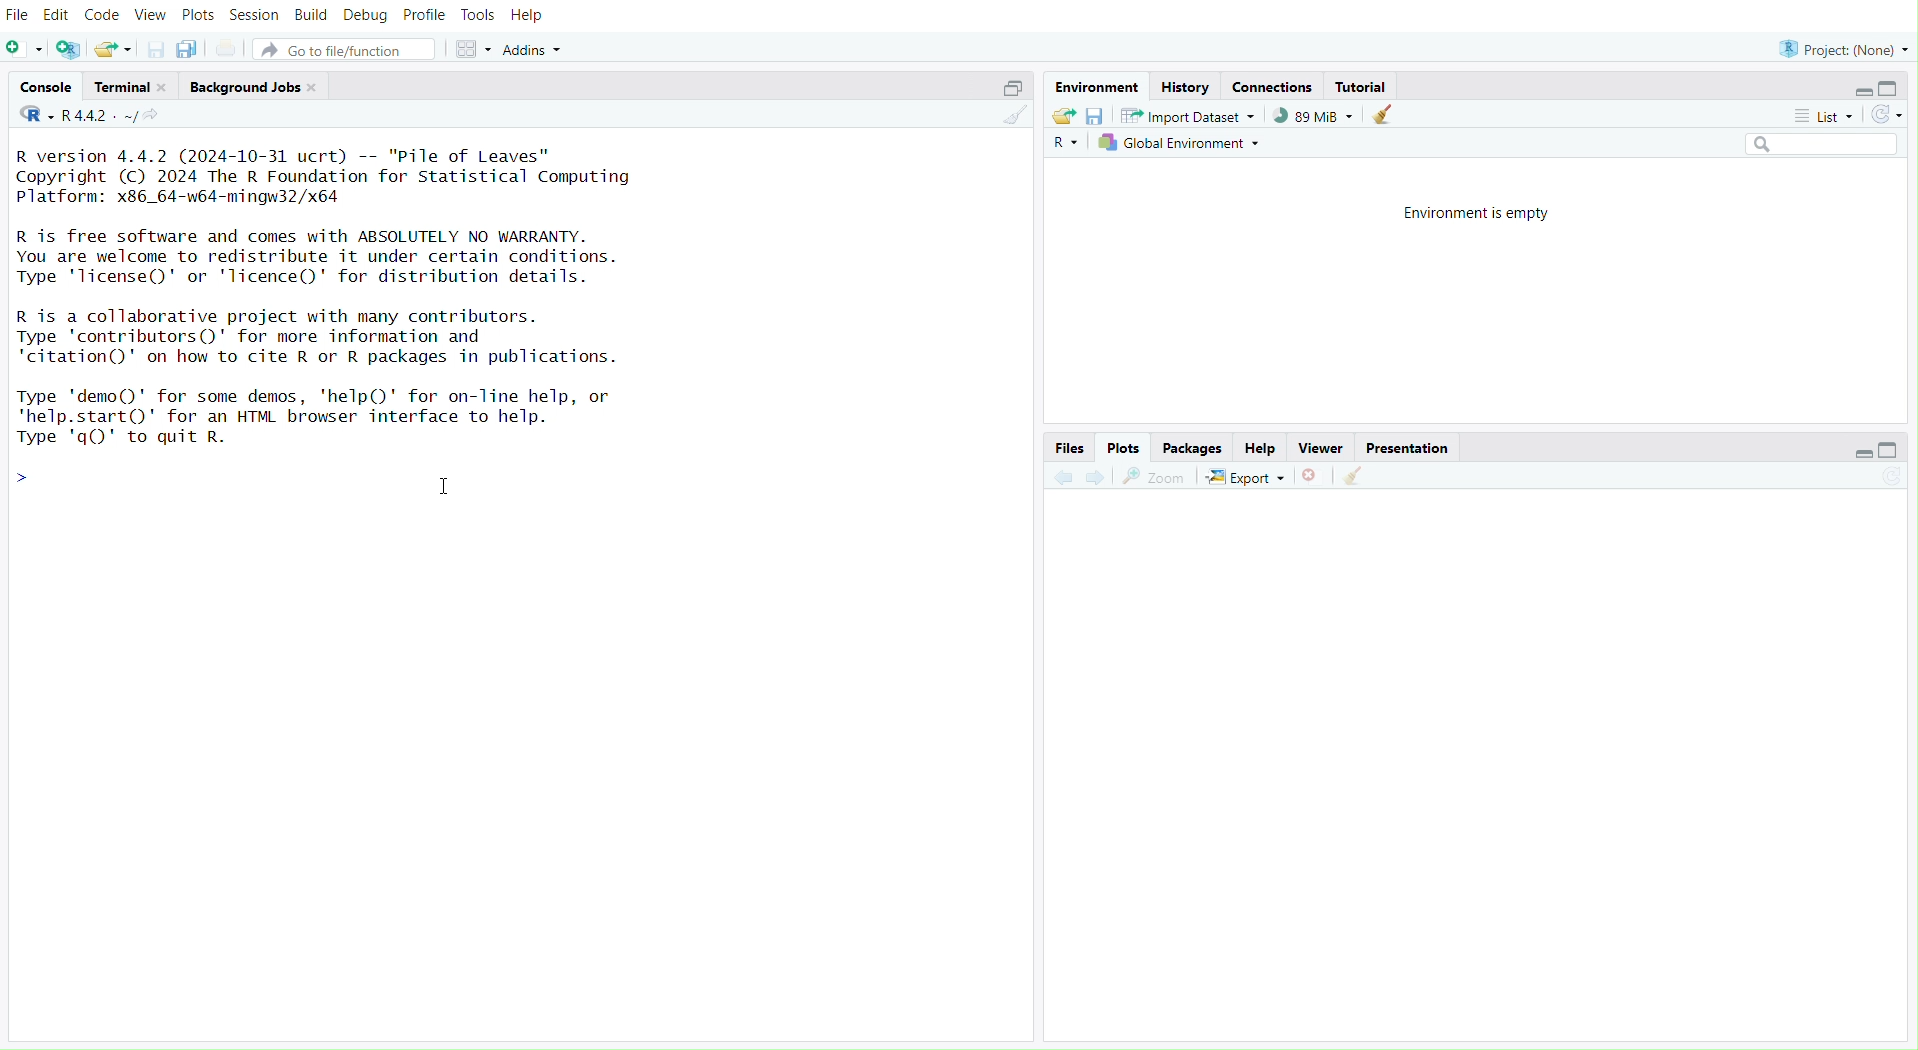 The width and height of the screenshot is (1918, 1050). Describe the element at coordinates (1825, 114) in the screenshot. I see `List` at that location.